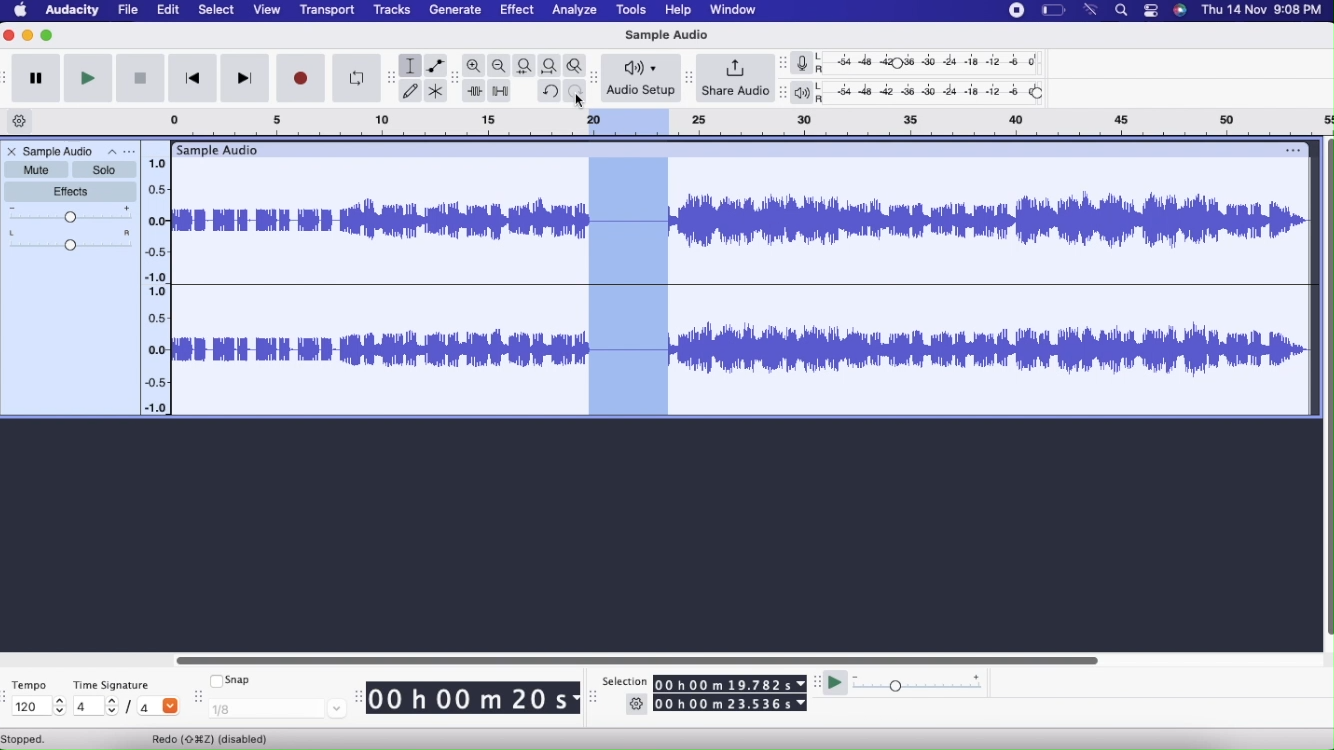 This screenshot has width=1334, height=750. Describe the element at coordinates (1018, 11) in the screenshot. I see `menu` at that location.